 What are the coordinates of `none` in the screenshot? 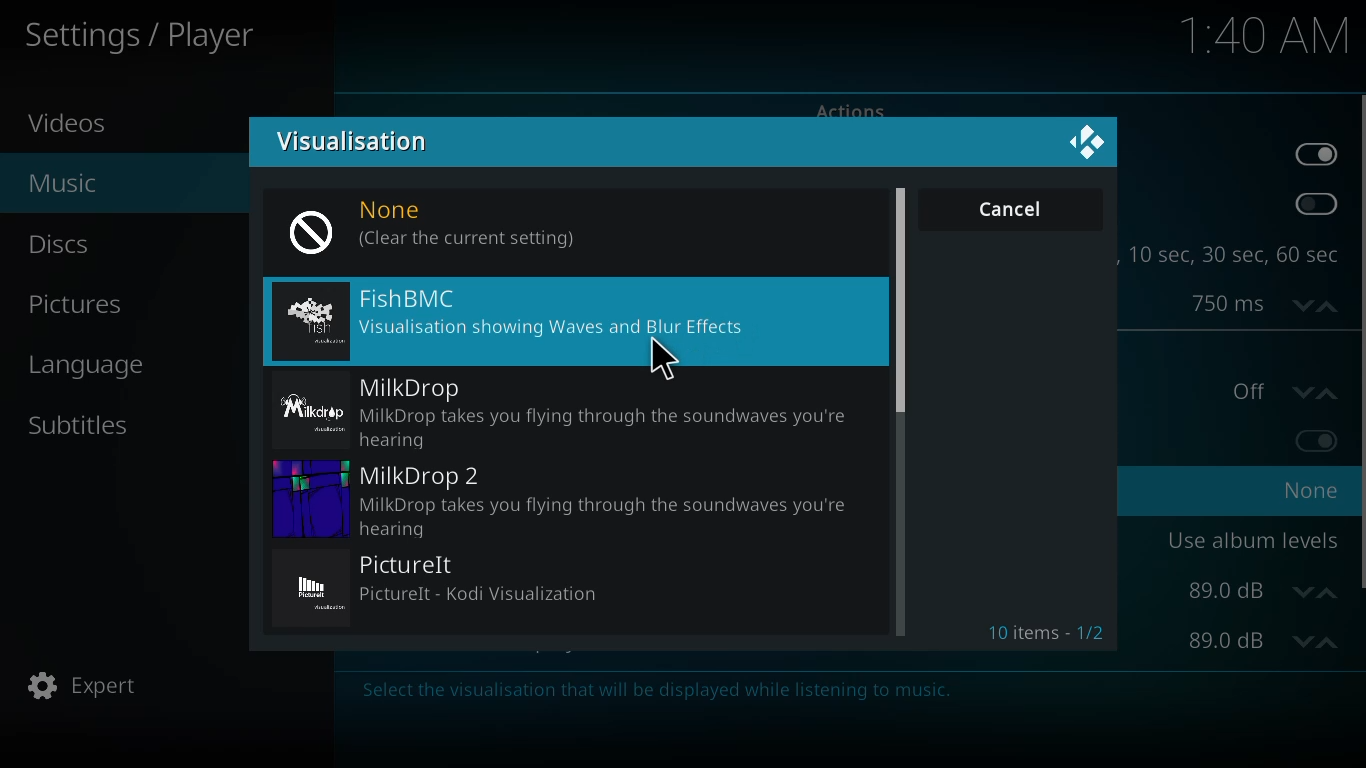 It's located at (1312, 489).